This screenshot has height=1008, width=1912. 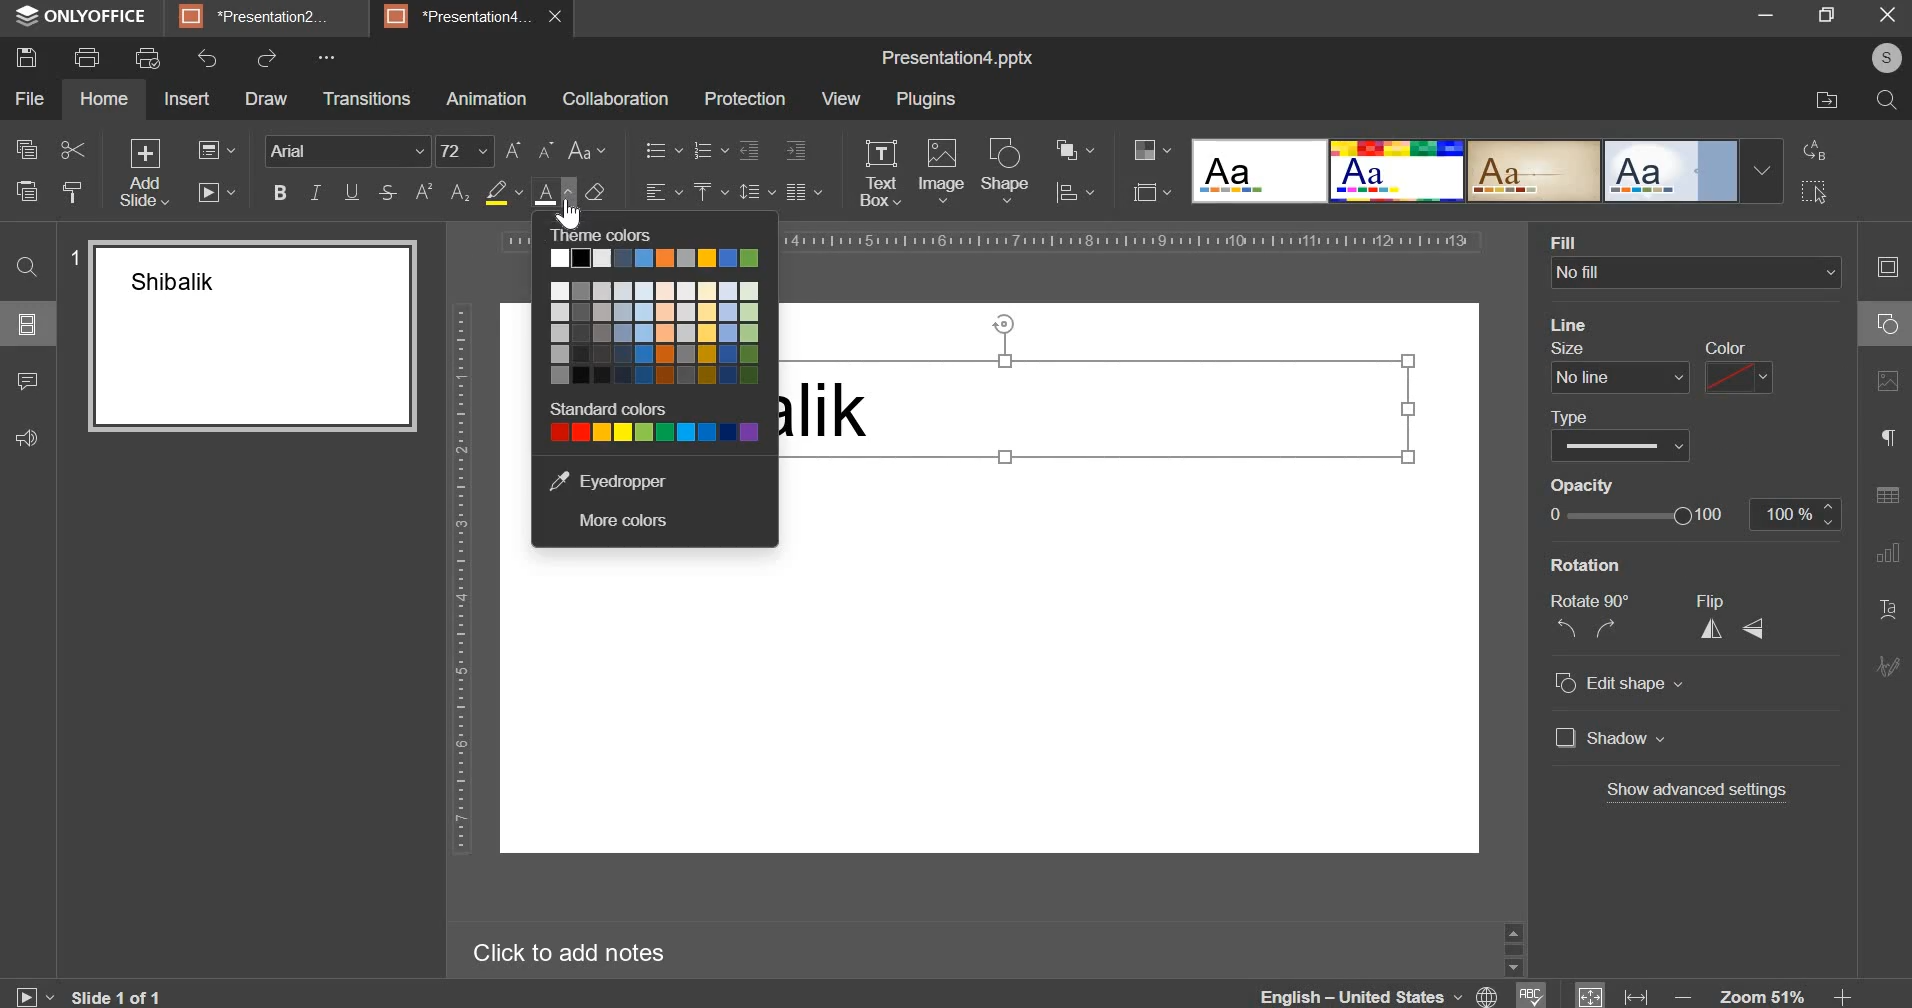 What do you see at coordinates (1819, 151) in the screenshot?
I see `replace` at bounding box center [1819, 151].